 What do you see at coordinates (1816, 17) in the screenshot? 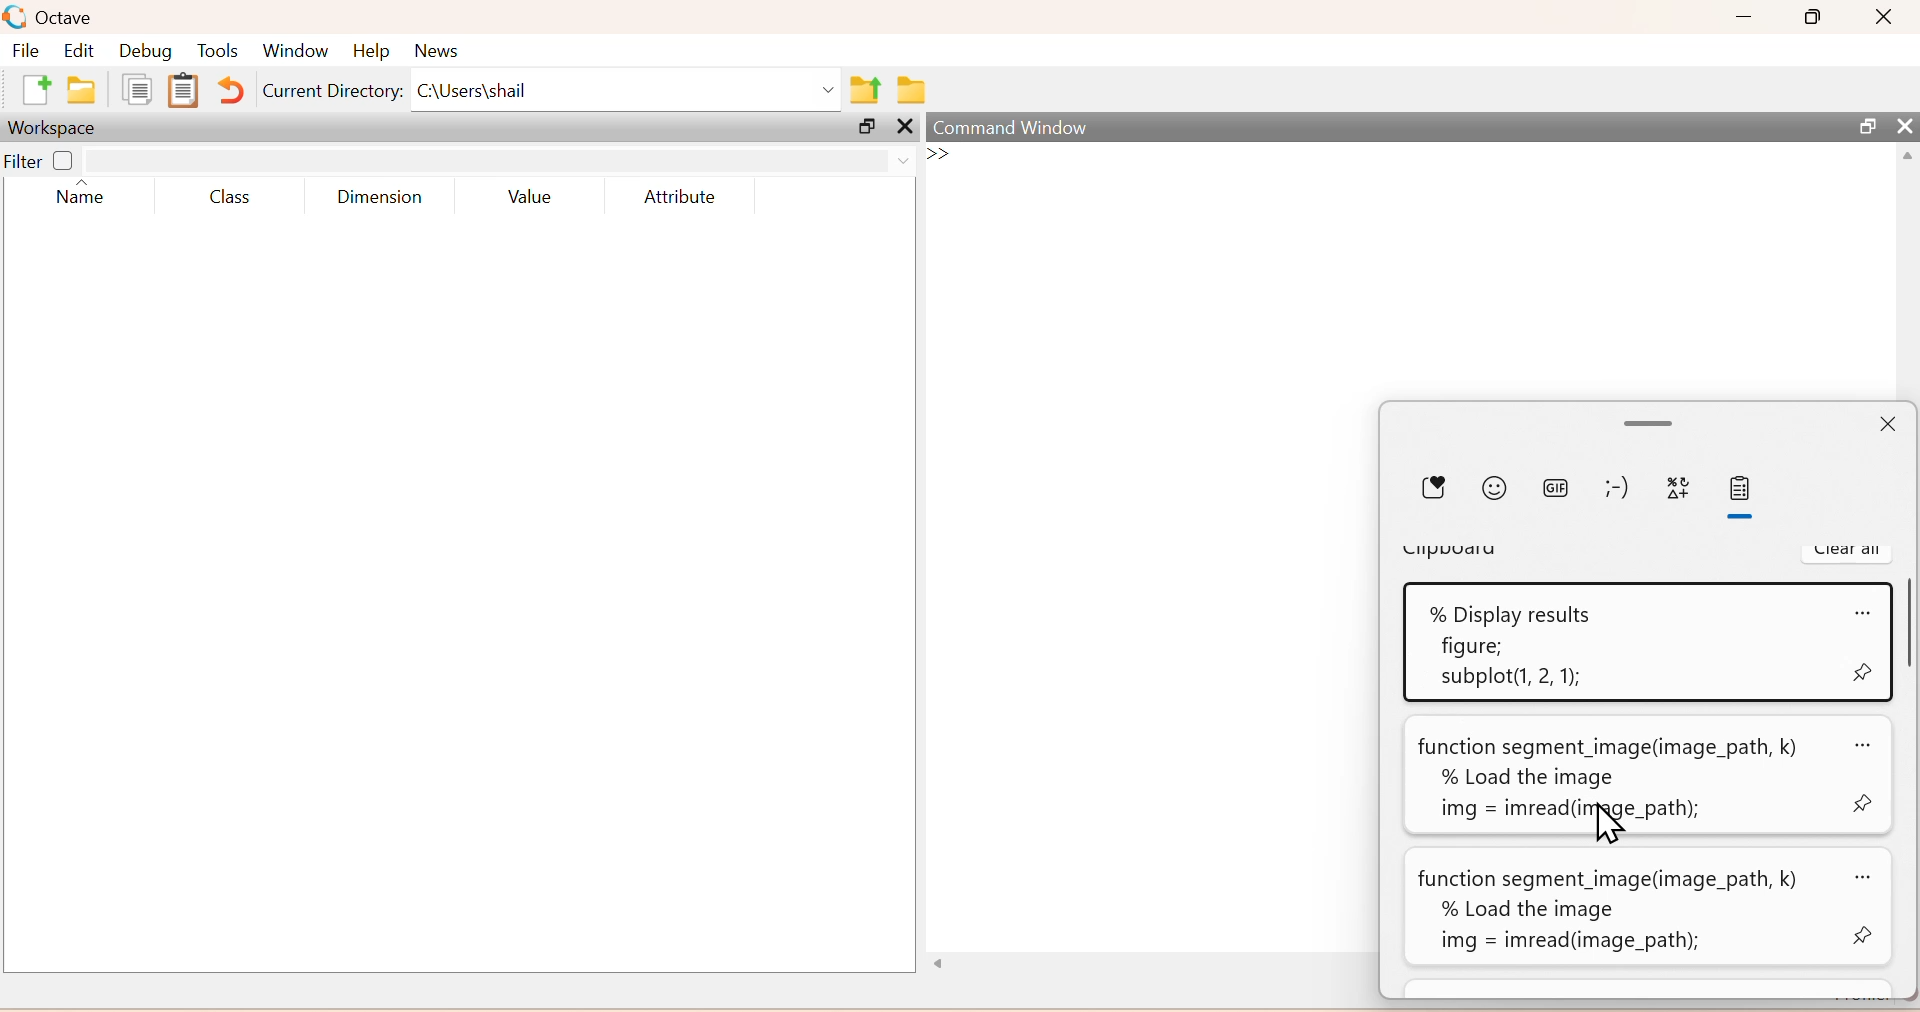
I see `Maximize` at bounding box center [1816, 17].